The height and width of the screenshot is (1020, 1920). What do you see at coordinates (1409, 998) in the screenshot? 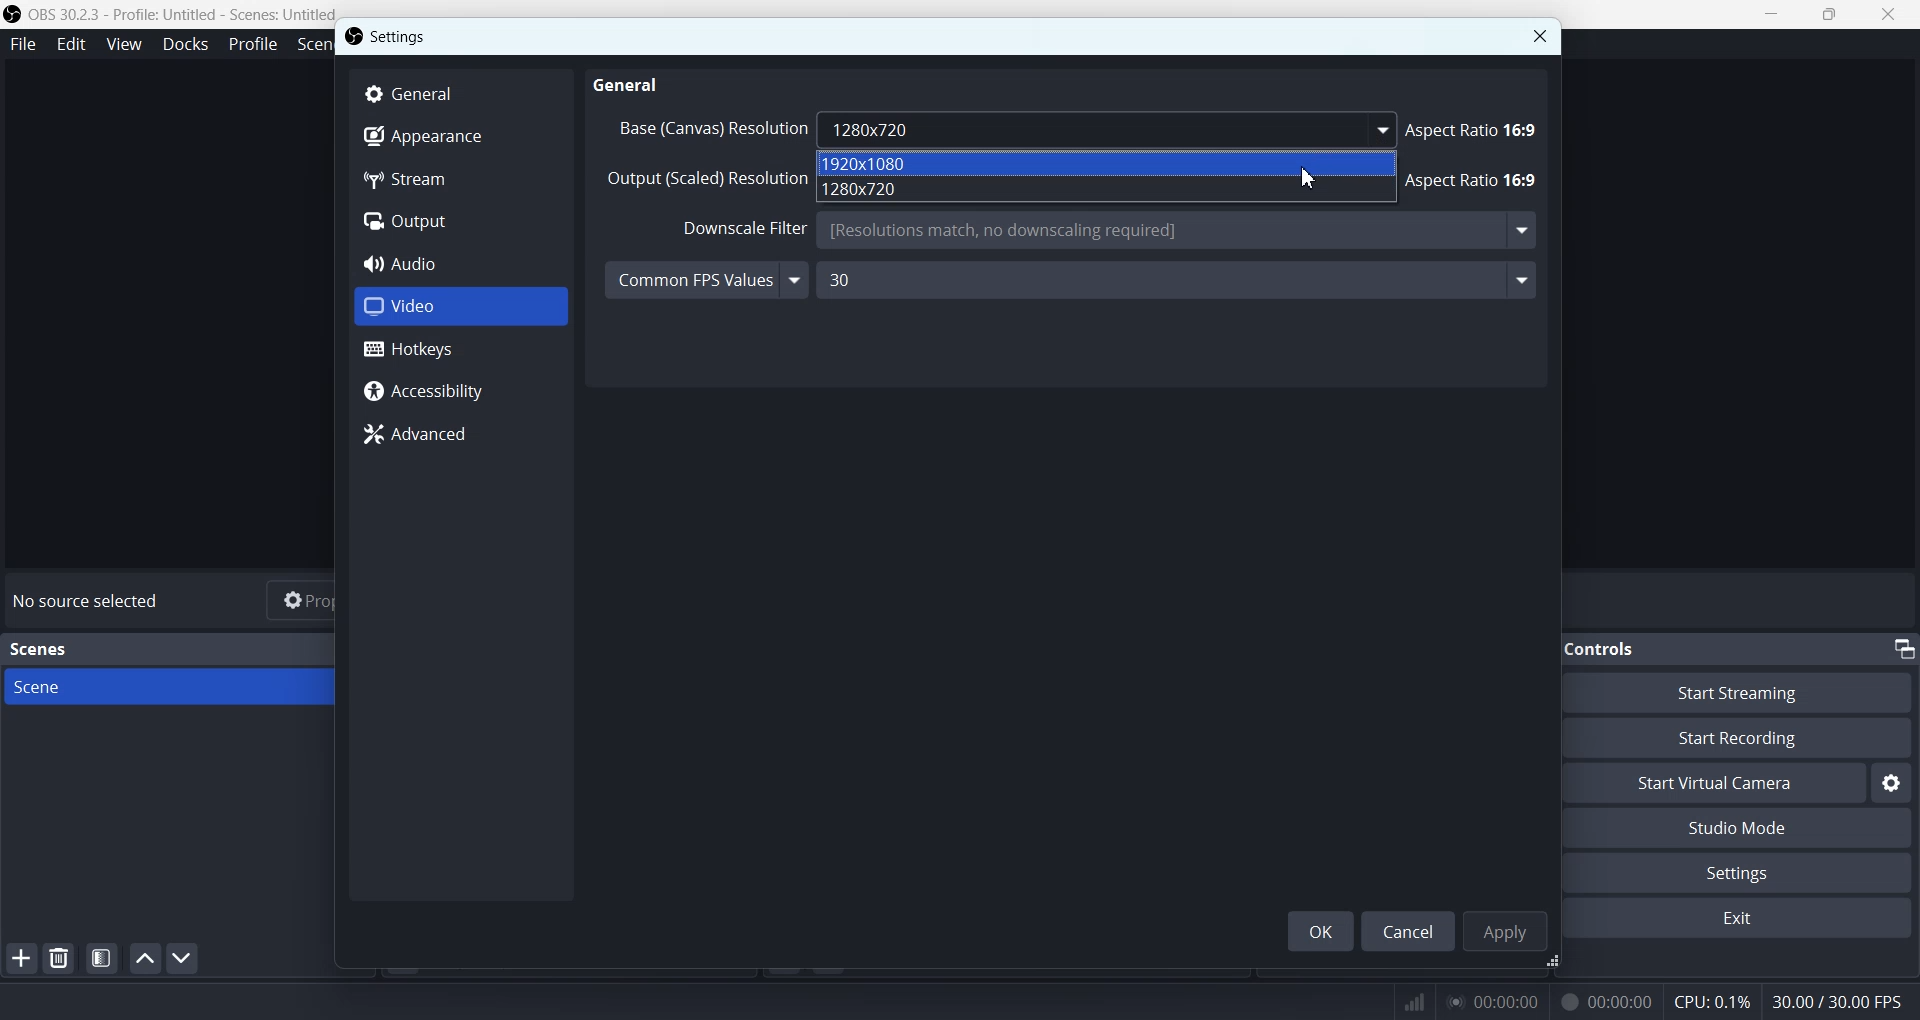
I see `network` at bounding box center [1409, 998].